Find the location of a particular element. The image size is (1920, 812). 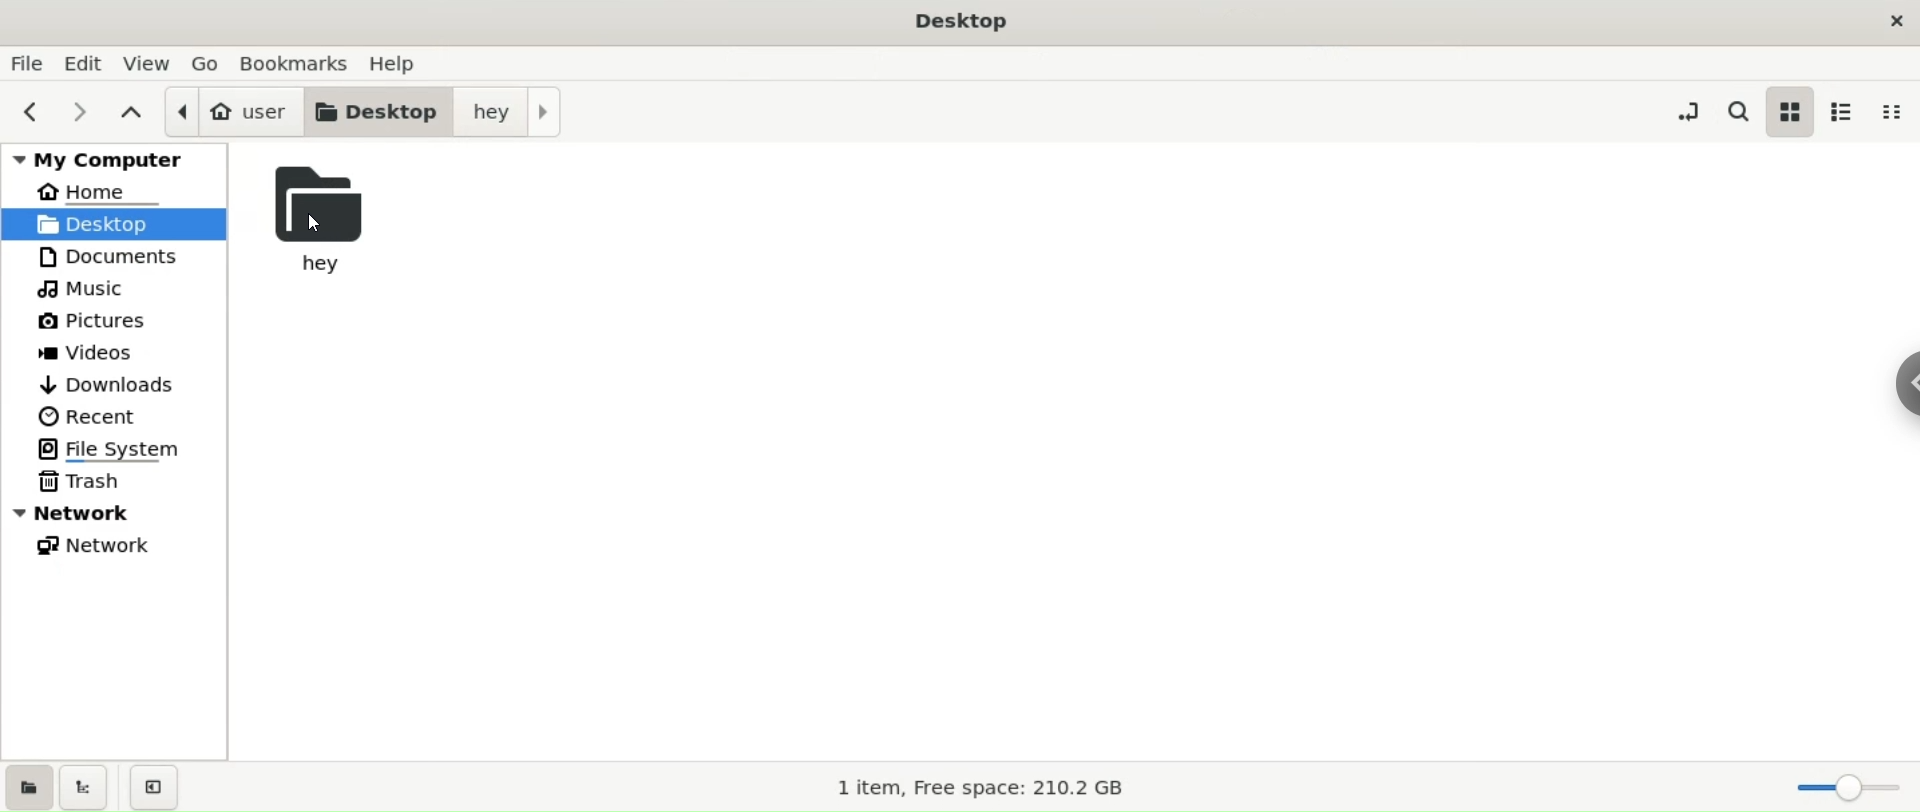

desktop is located at coordinates (375, 114).